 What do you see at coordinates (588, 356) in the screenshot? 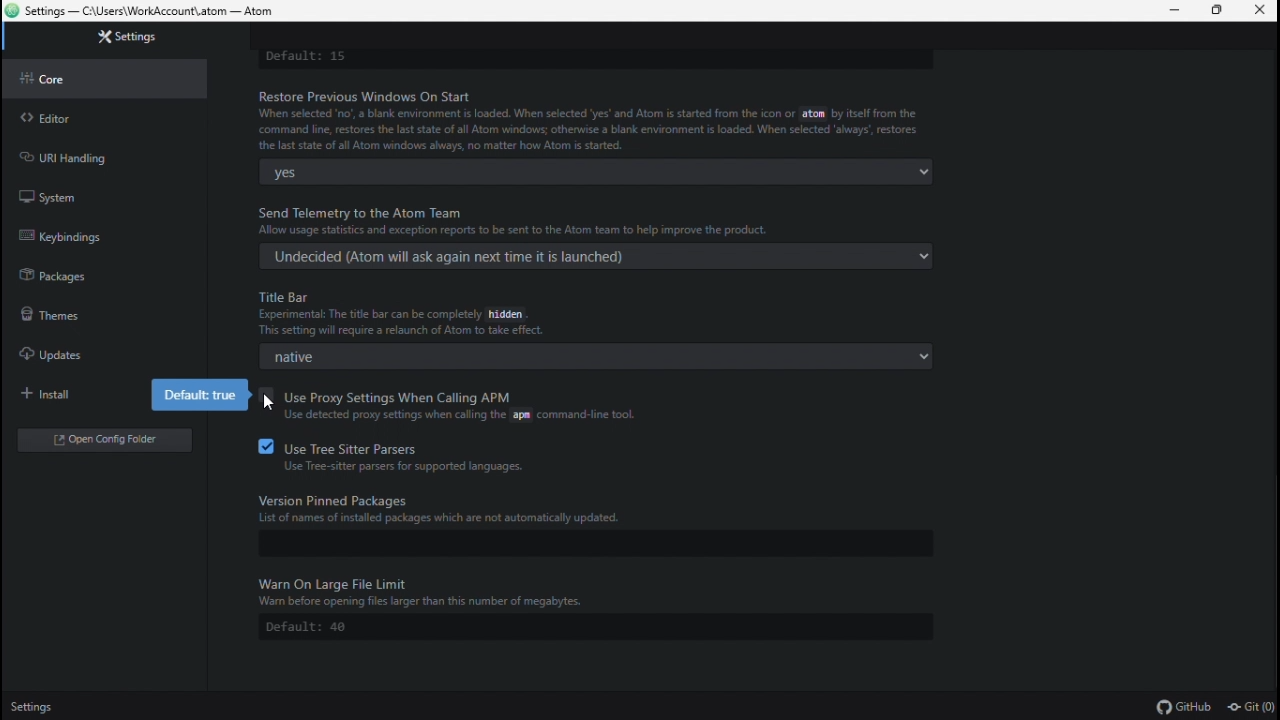
I see `native` at bounding box center [588, 356].